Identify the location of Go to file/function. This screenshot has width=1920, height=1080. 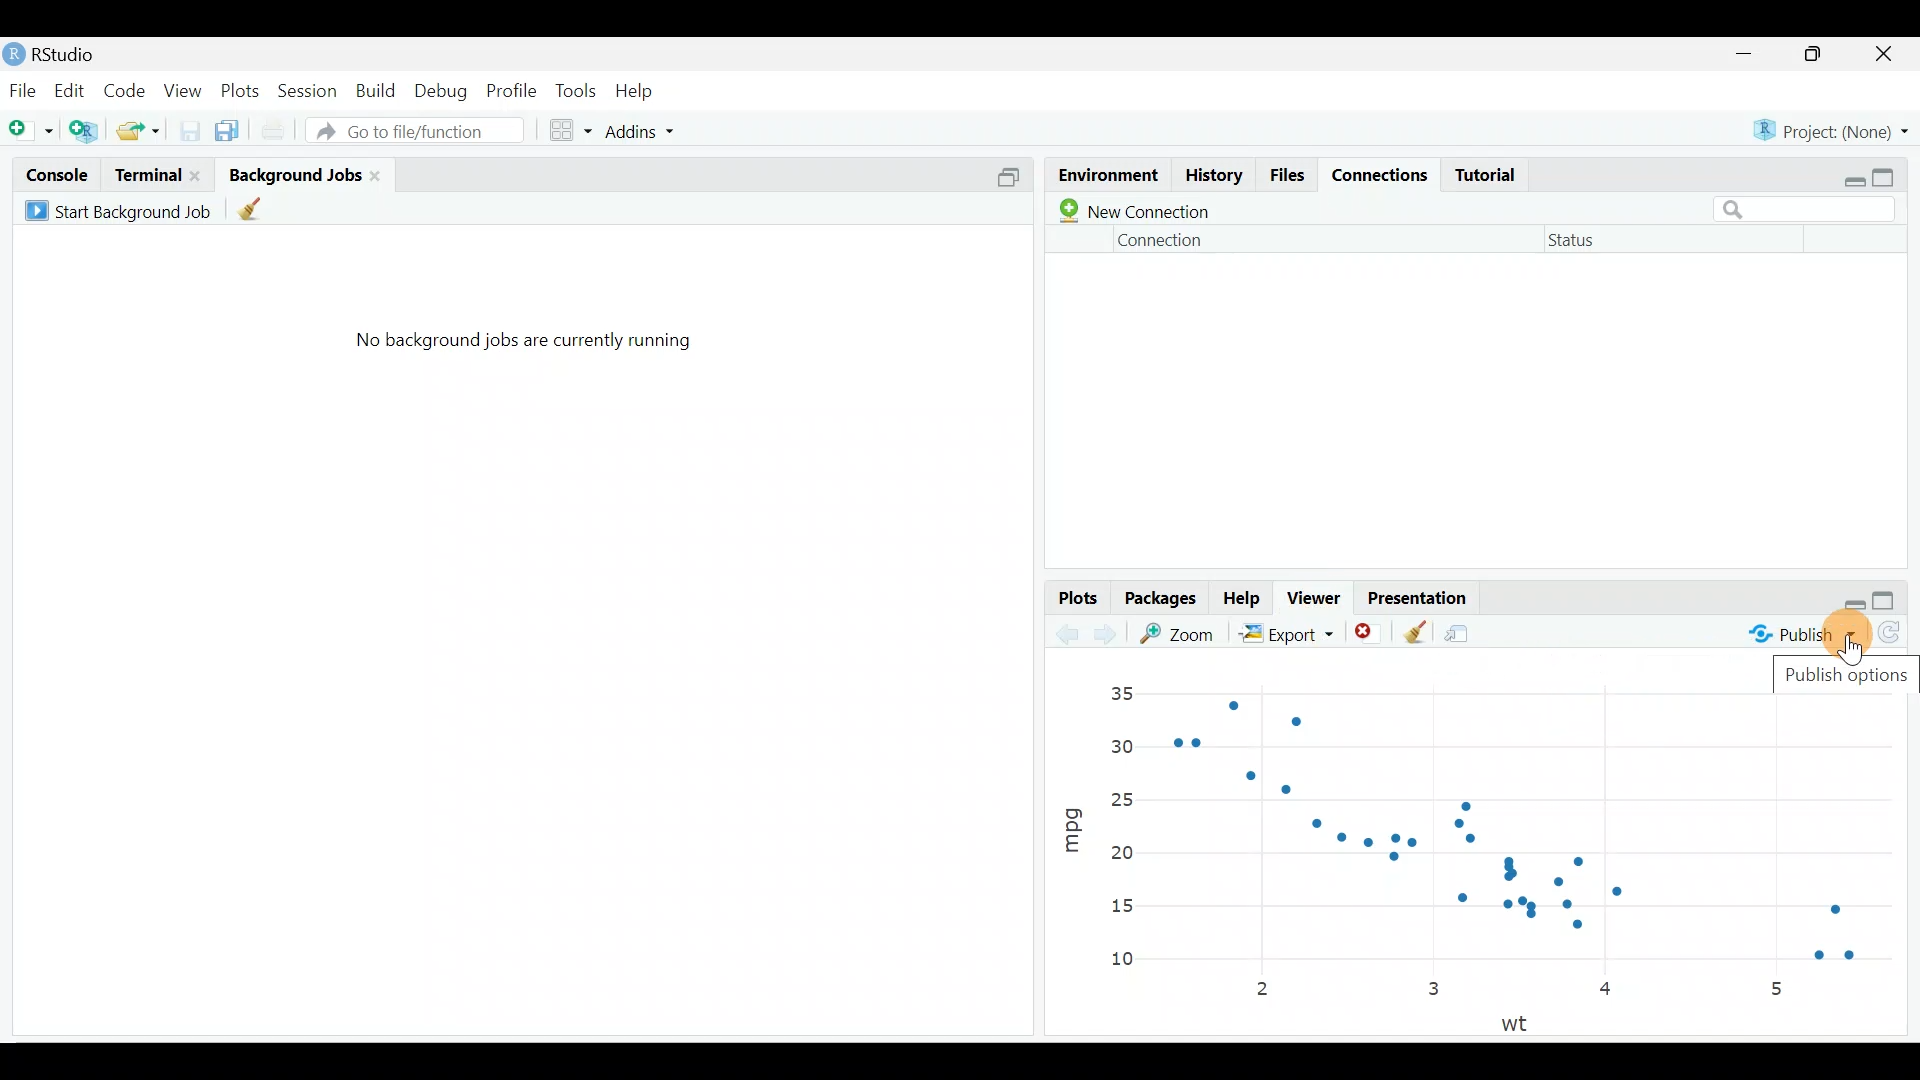
(413, 130).